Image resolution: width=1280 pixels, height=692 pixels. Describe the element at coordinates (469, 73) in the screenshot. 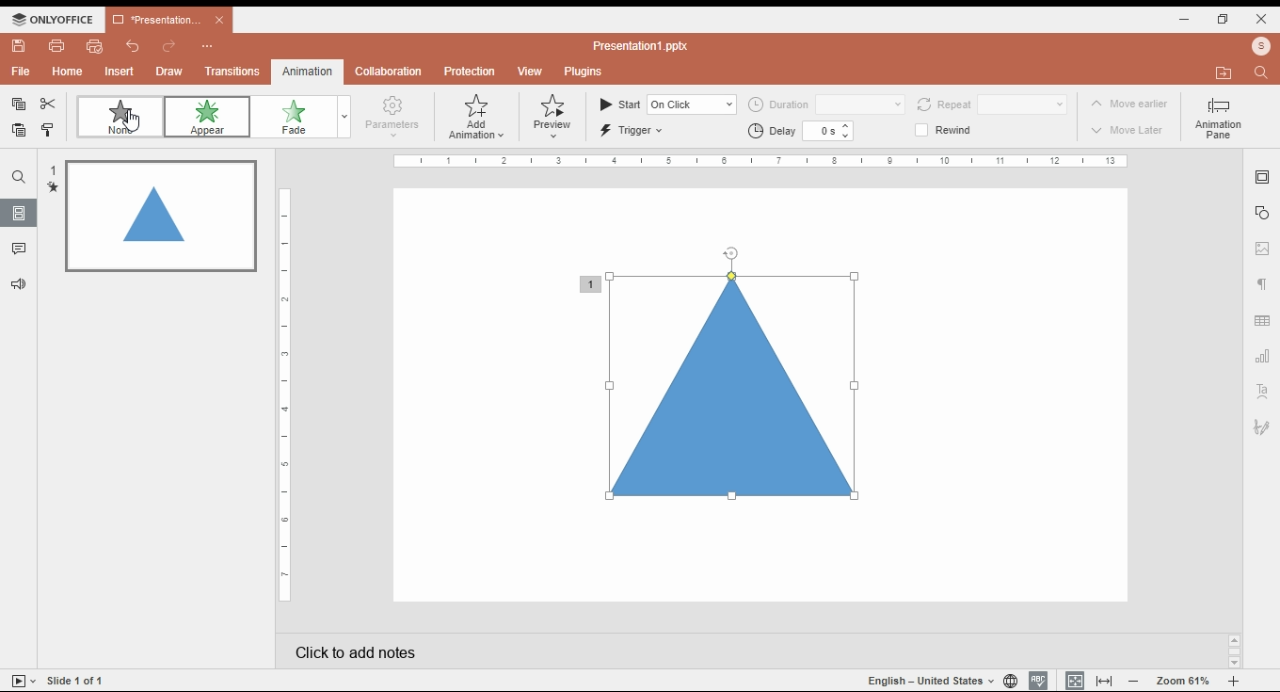

I see `protection` at that location.